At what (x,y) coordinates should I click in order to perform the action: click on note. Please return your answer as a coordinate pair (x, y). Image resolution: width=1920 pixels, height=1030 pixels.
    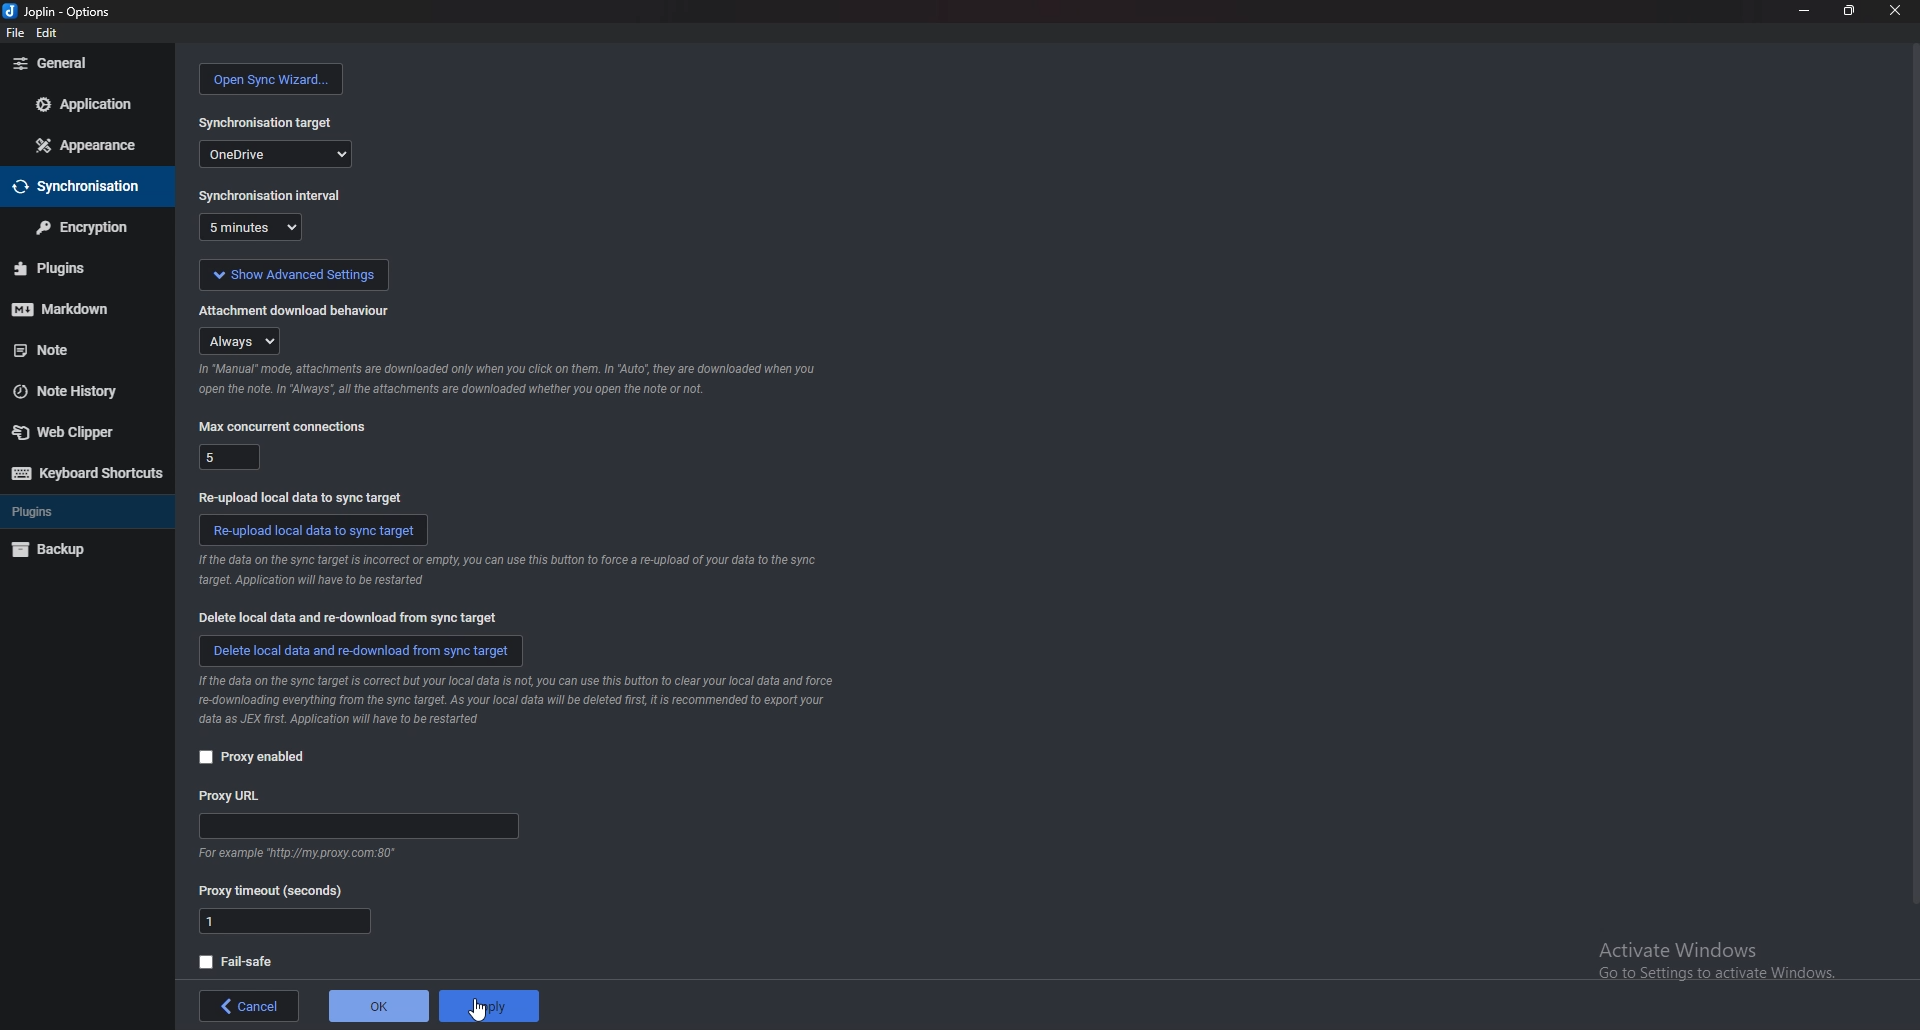
    Looking at the image, I should click on (77, 350).